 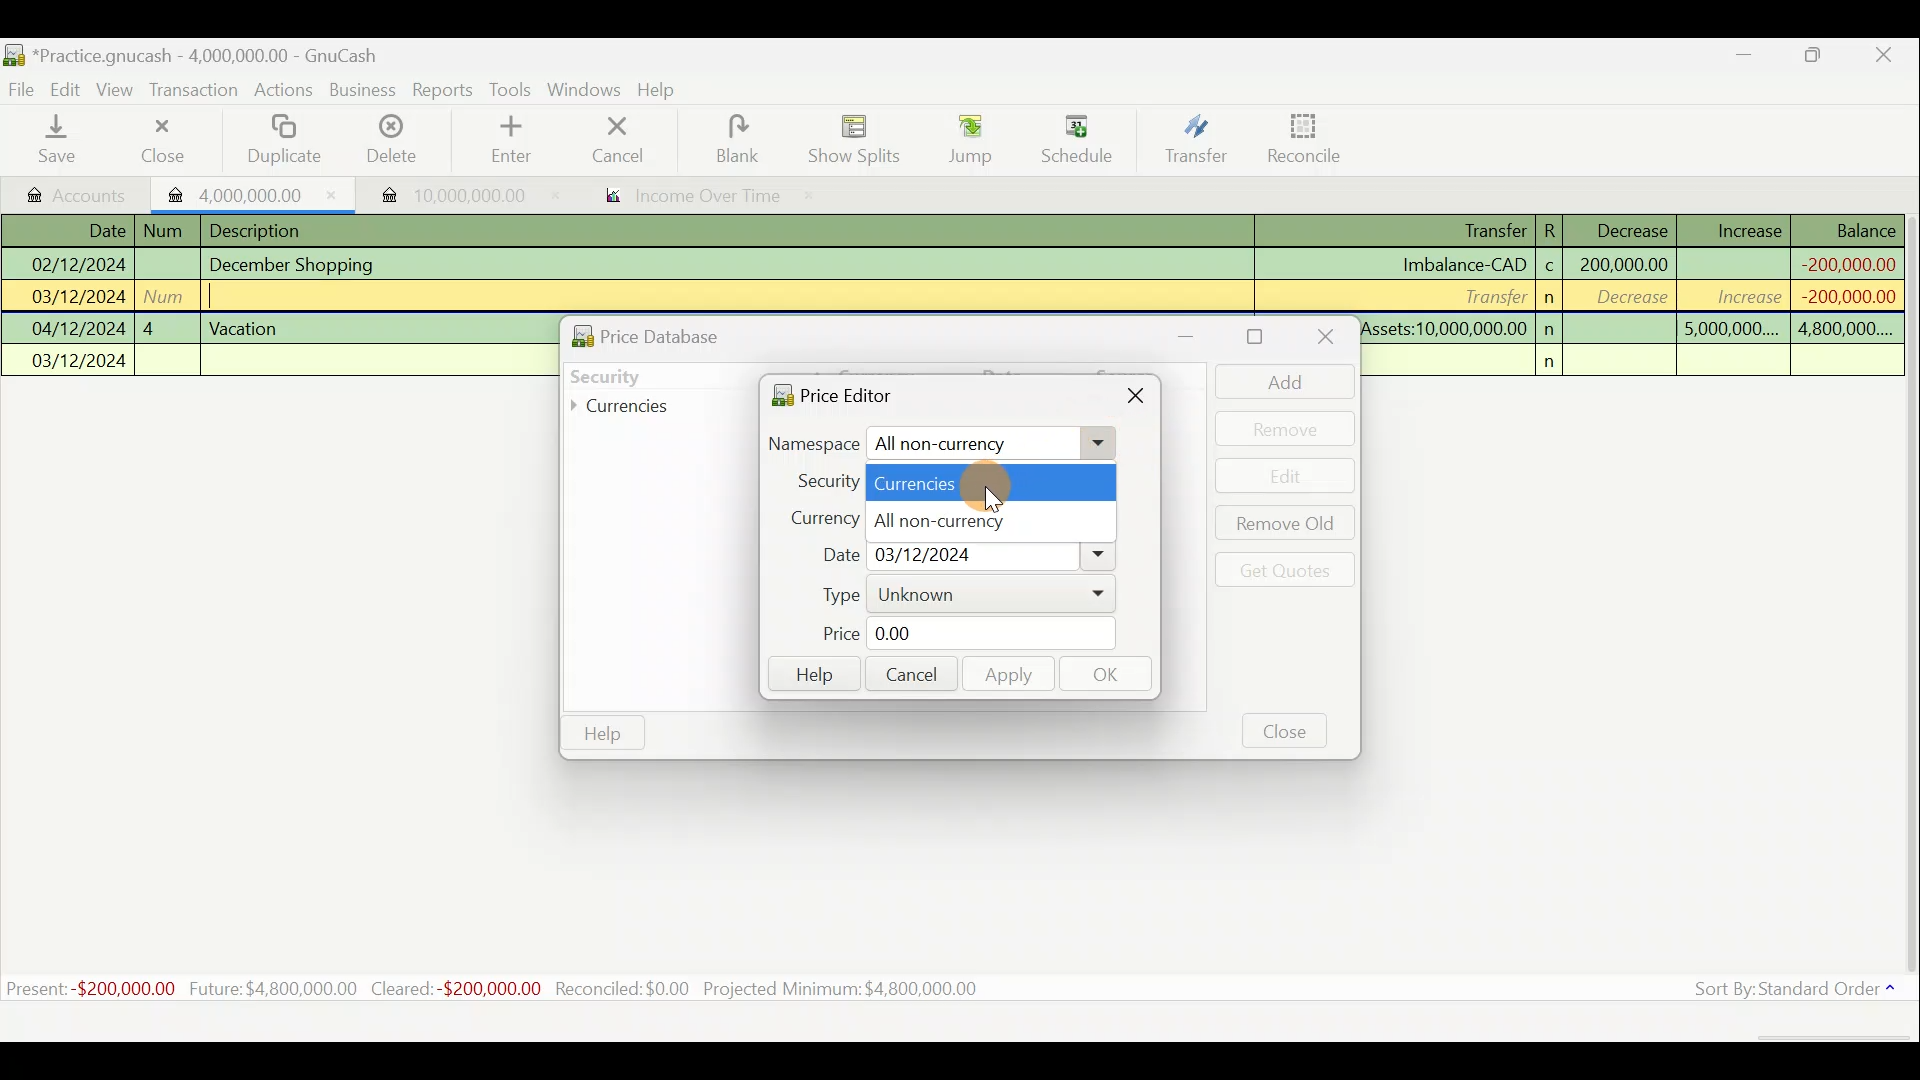 What do you see at coordinates (61, 141) in the screenshot?
I see `Save` at bounding box center [61, 141].